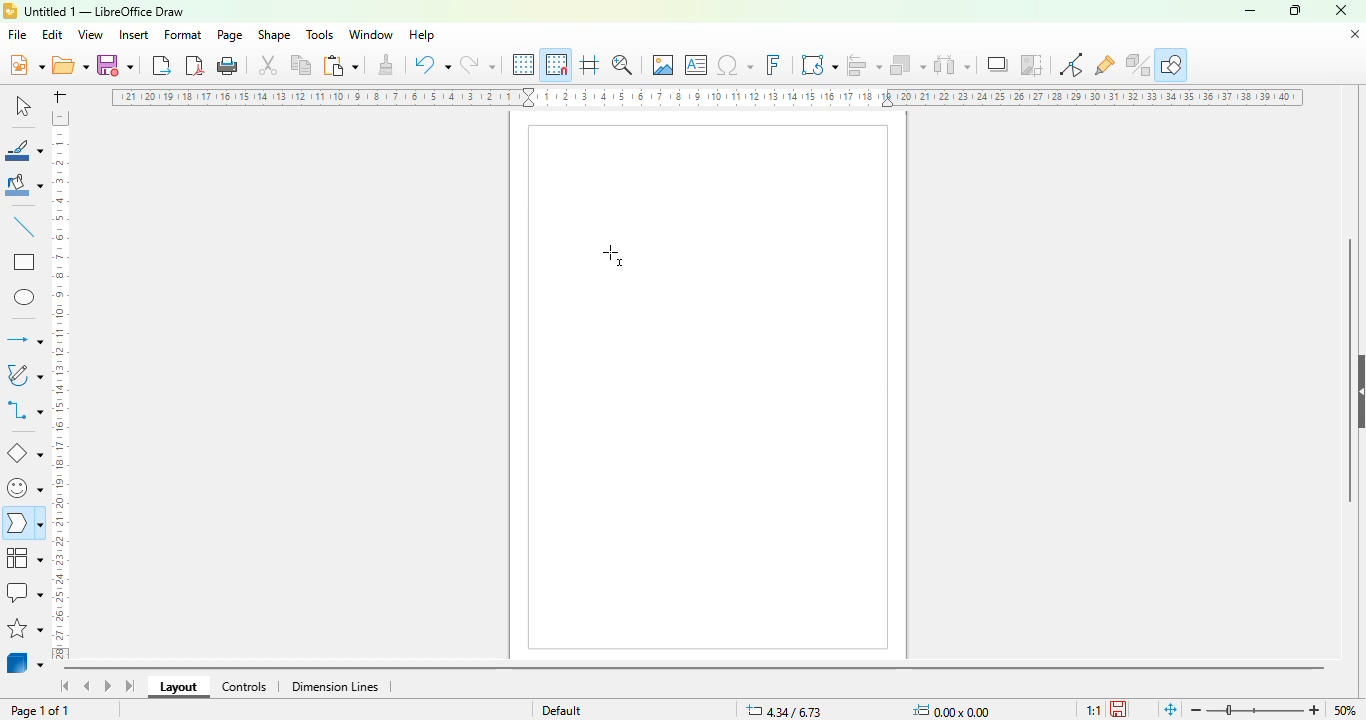  Describe the element at coordinates (1093, 710) in the screenshot. I see `scaling factor of the document` at that location.